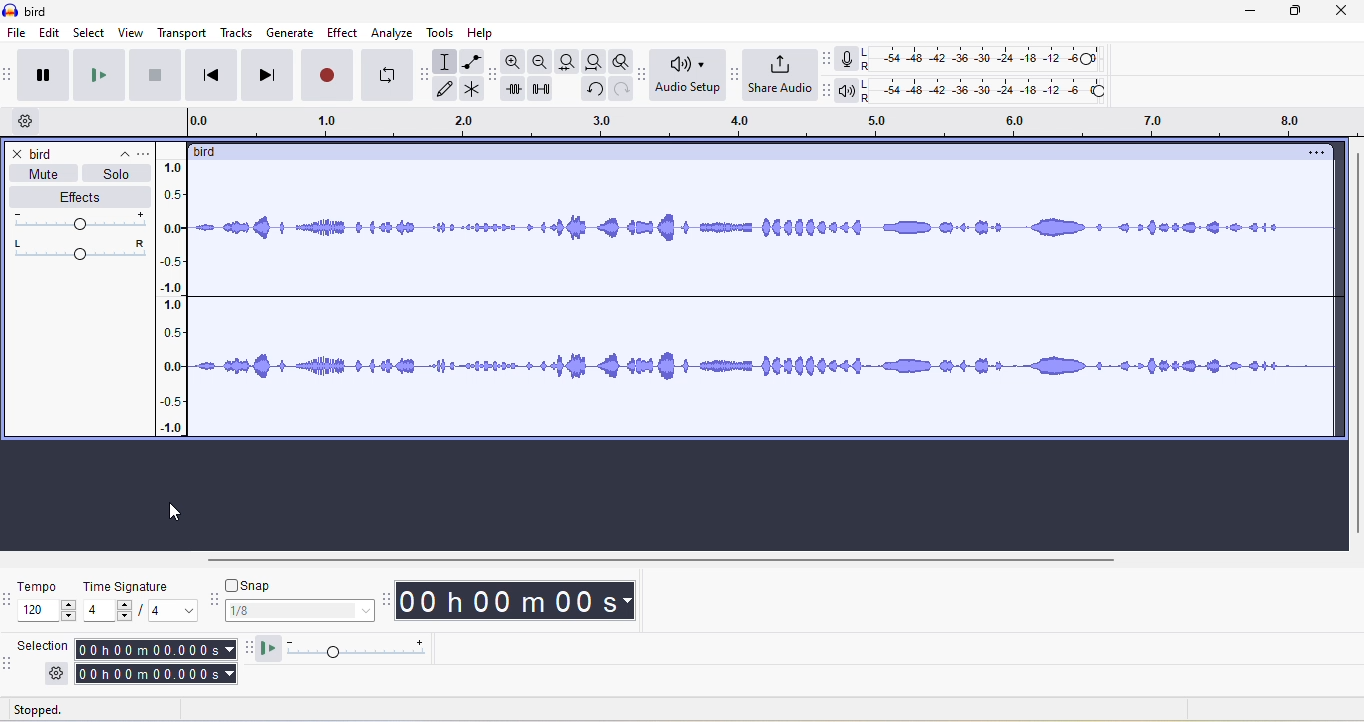 This screenshot has width=1364, height=722. I want to click on record, so click(325, 75).